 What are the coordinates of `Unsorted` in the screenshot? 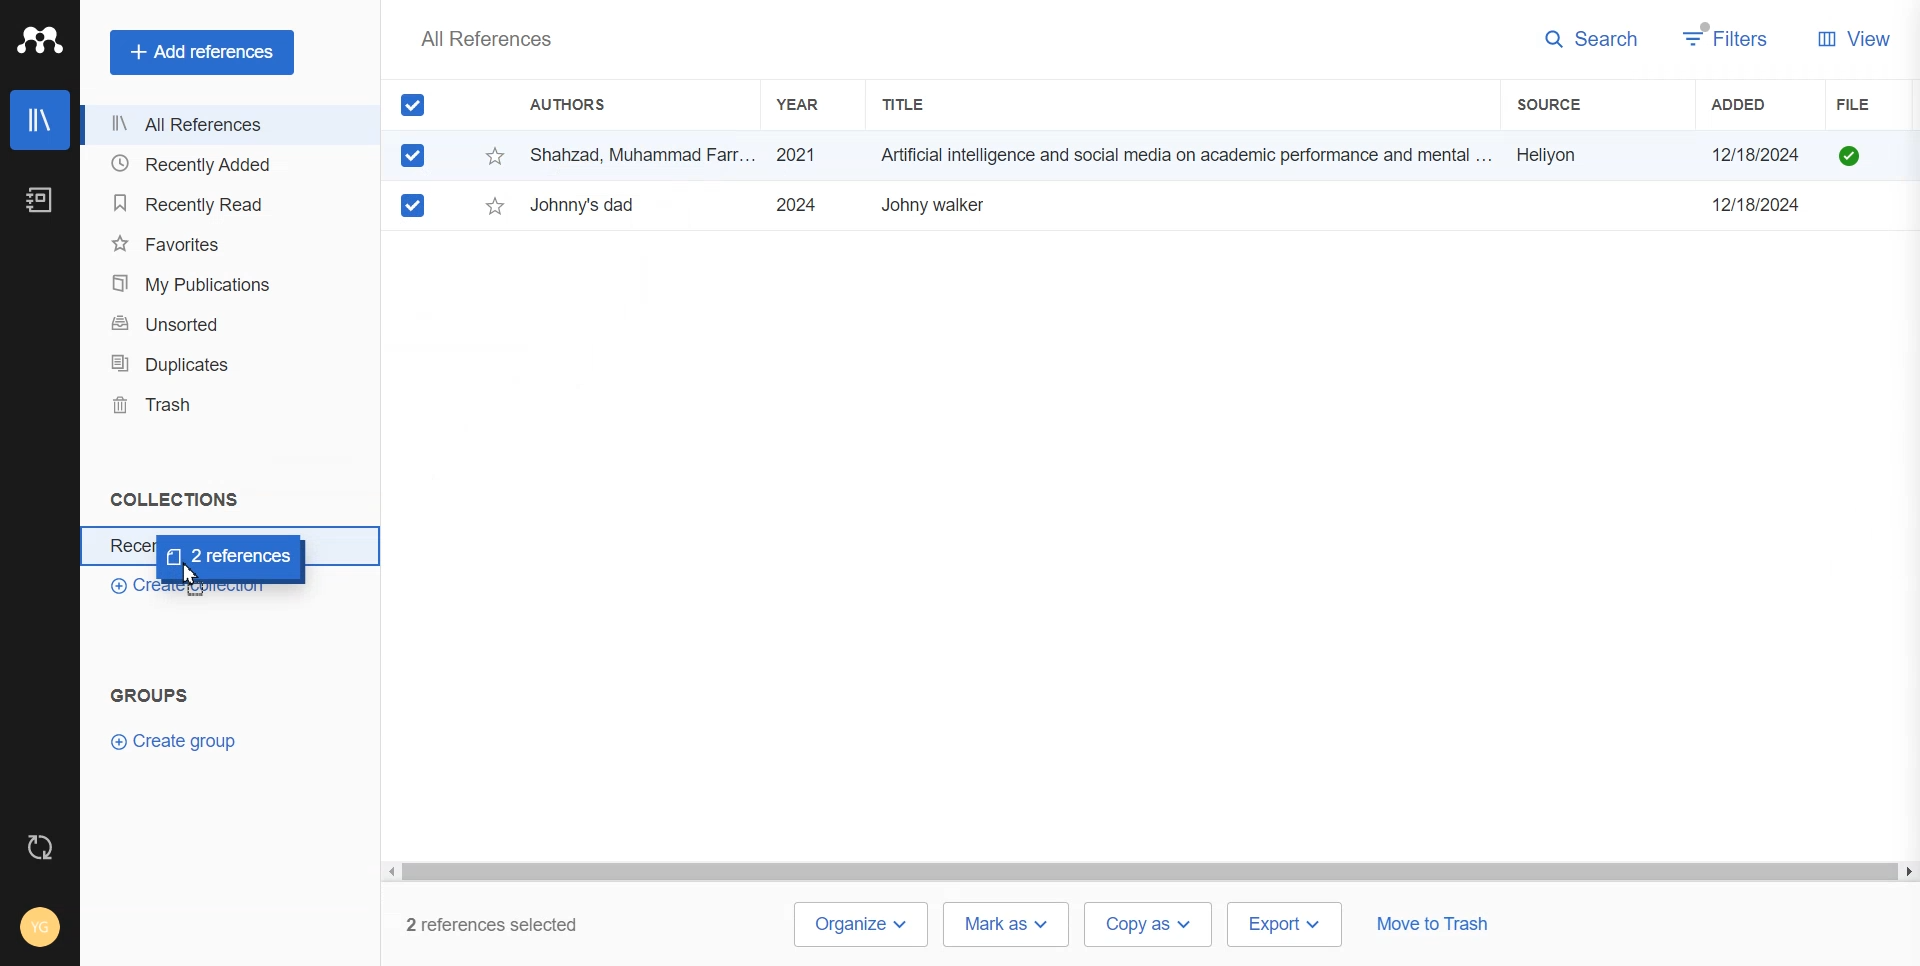 It's located at (223, 324).